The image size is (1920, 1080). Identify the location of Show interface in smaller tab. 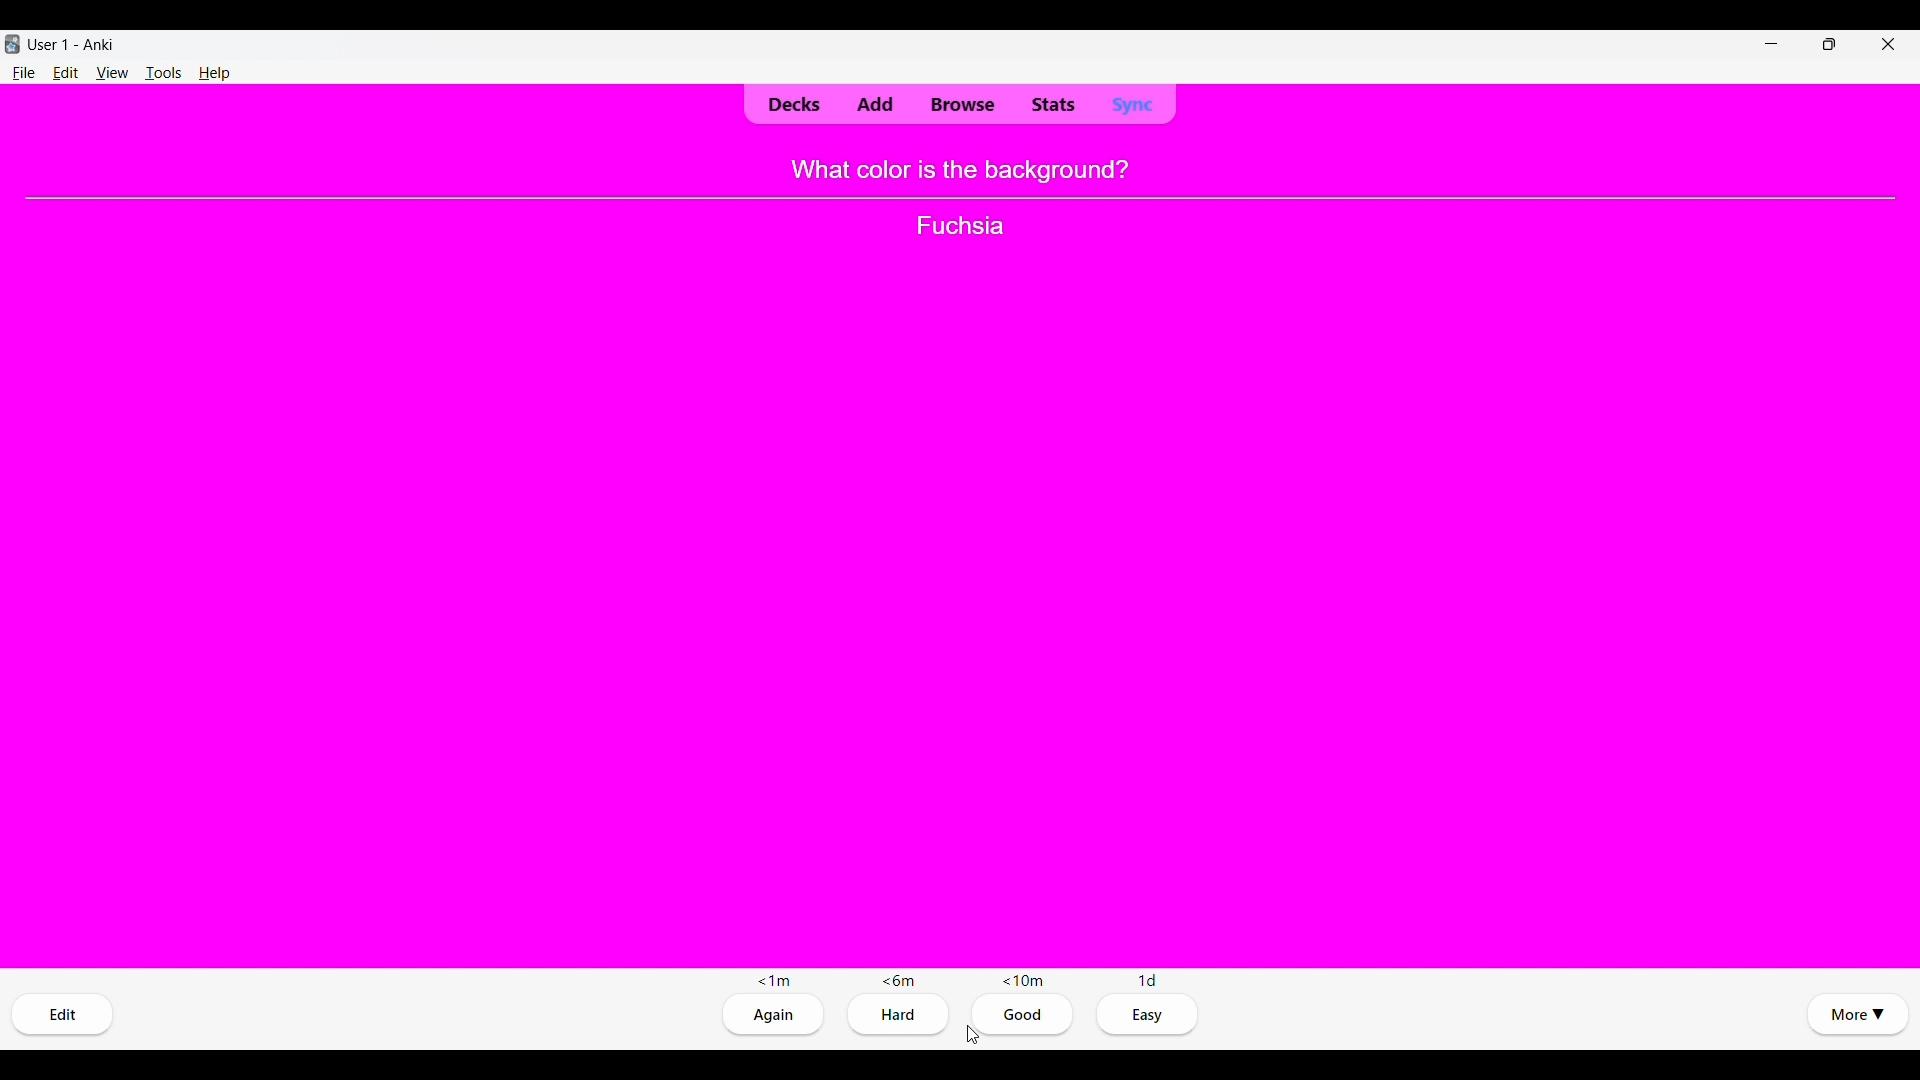
(1830, 44).